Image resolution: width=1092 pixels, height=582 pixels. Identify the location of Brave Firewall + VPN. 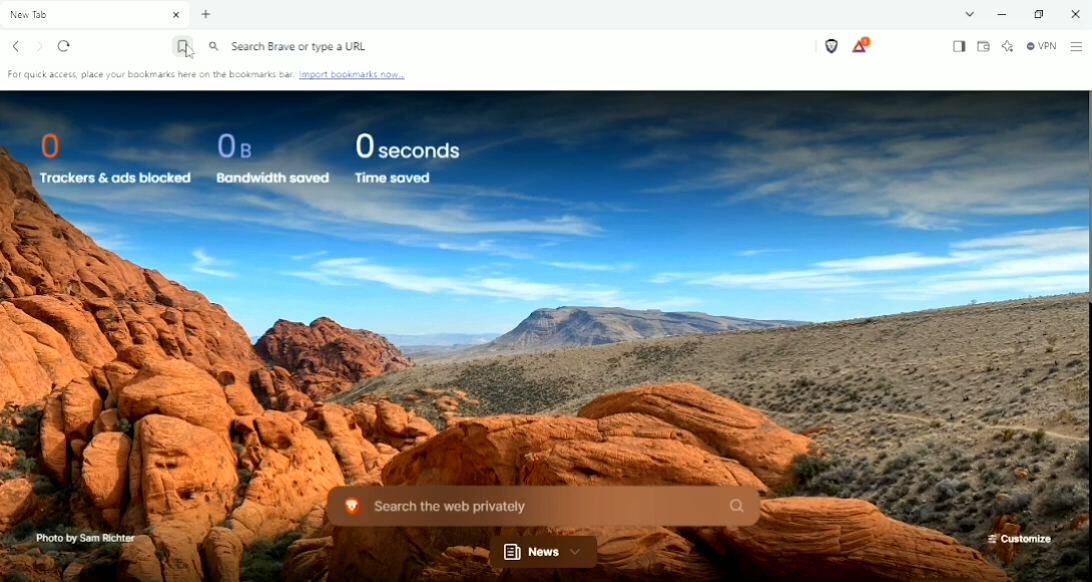
(1042, 46).